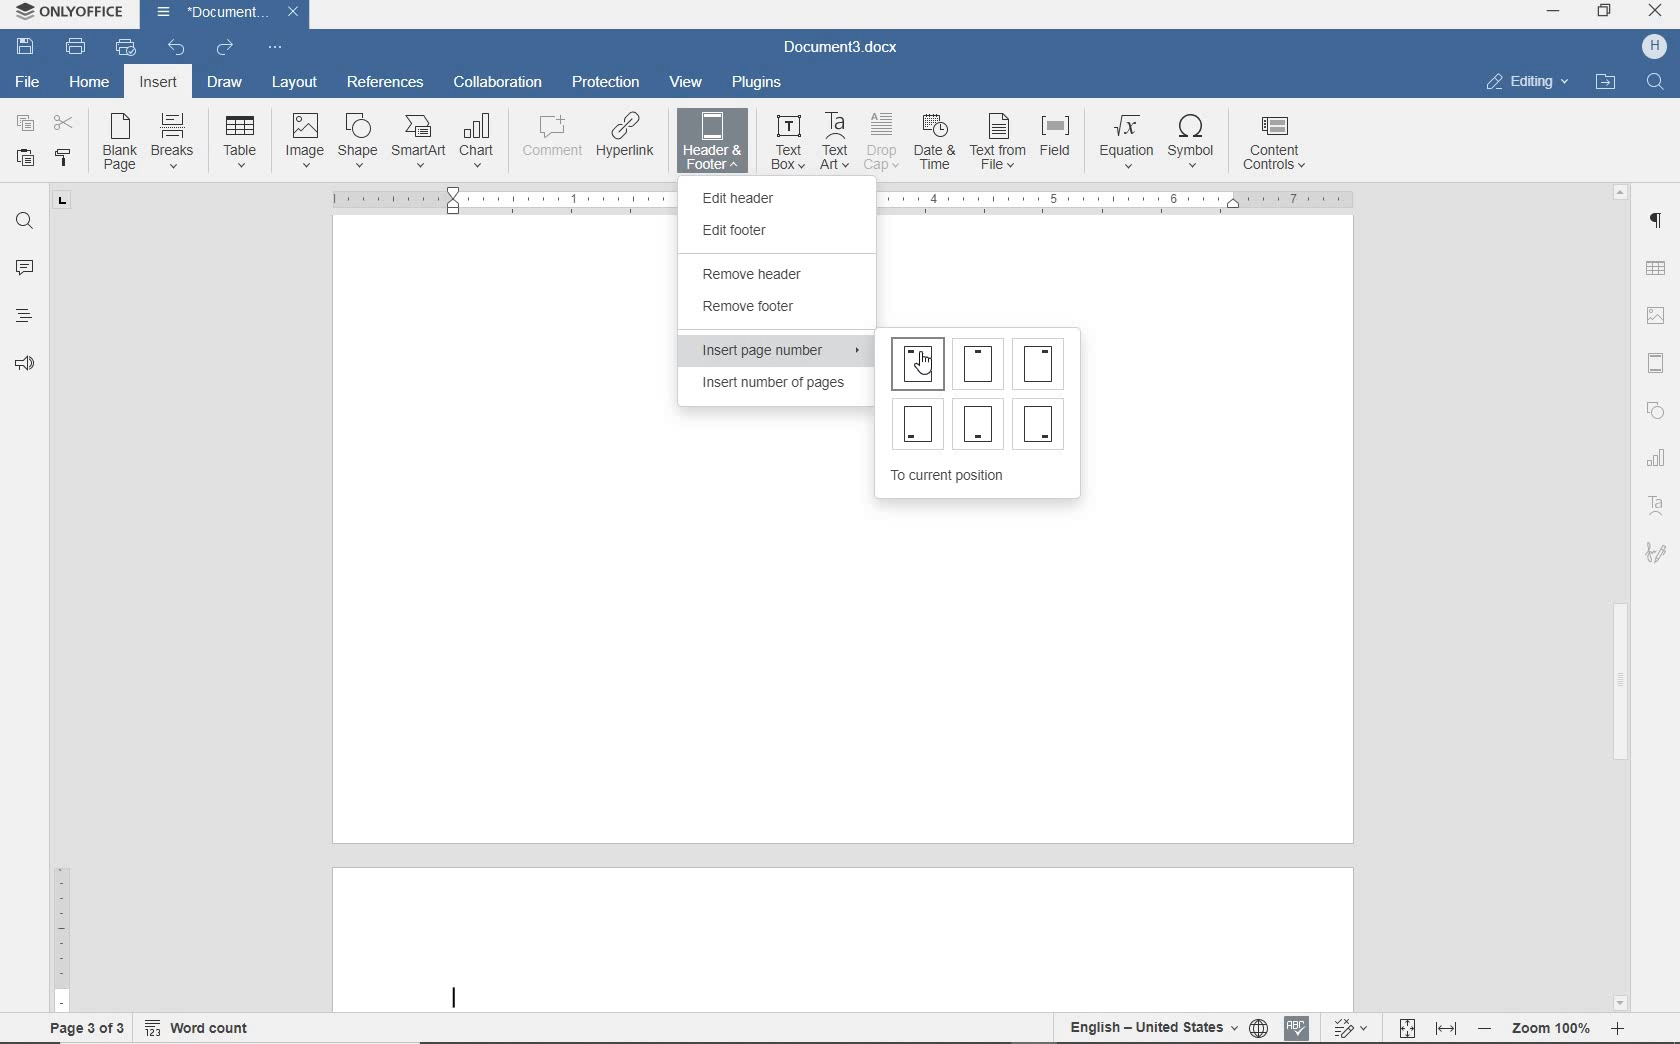 The image size is (1680, 1044). What do you see at coordinates (454, 996) in the screenshot?
I see `Text cursor` at bounding box center [454, 996].